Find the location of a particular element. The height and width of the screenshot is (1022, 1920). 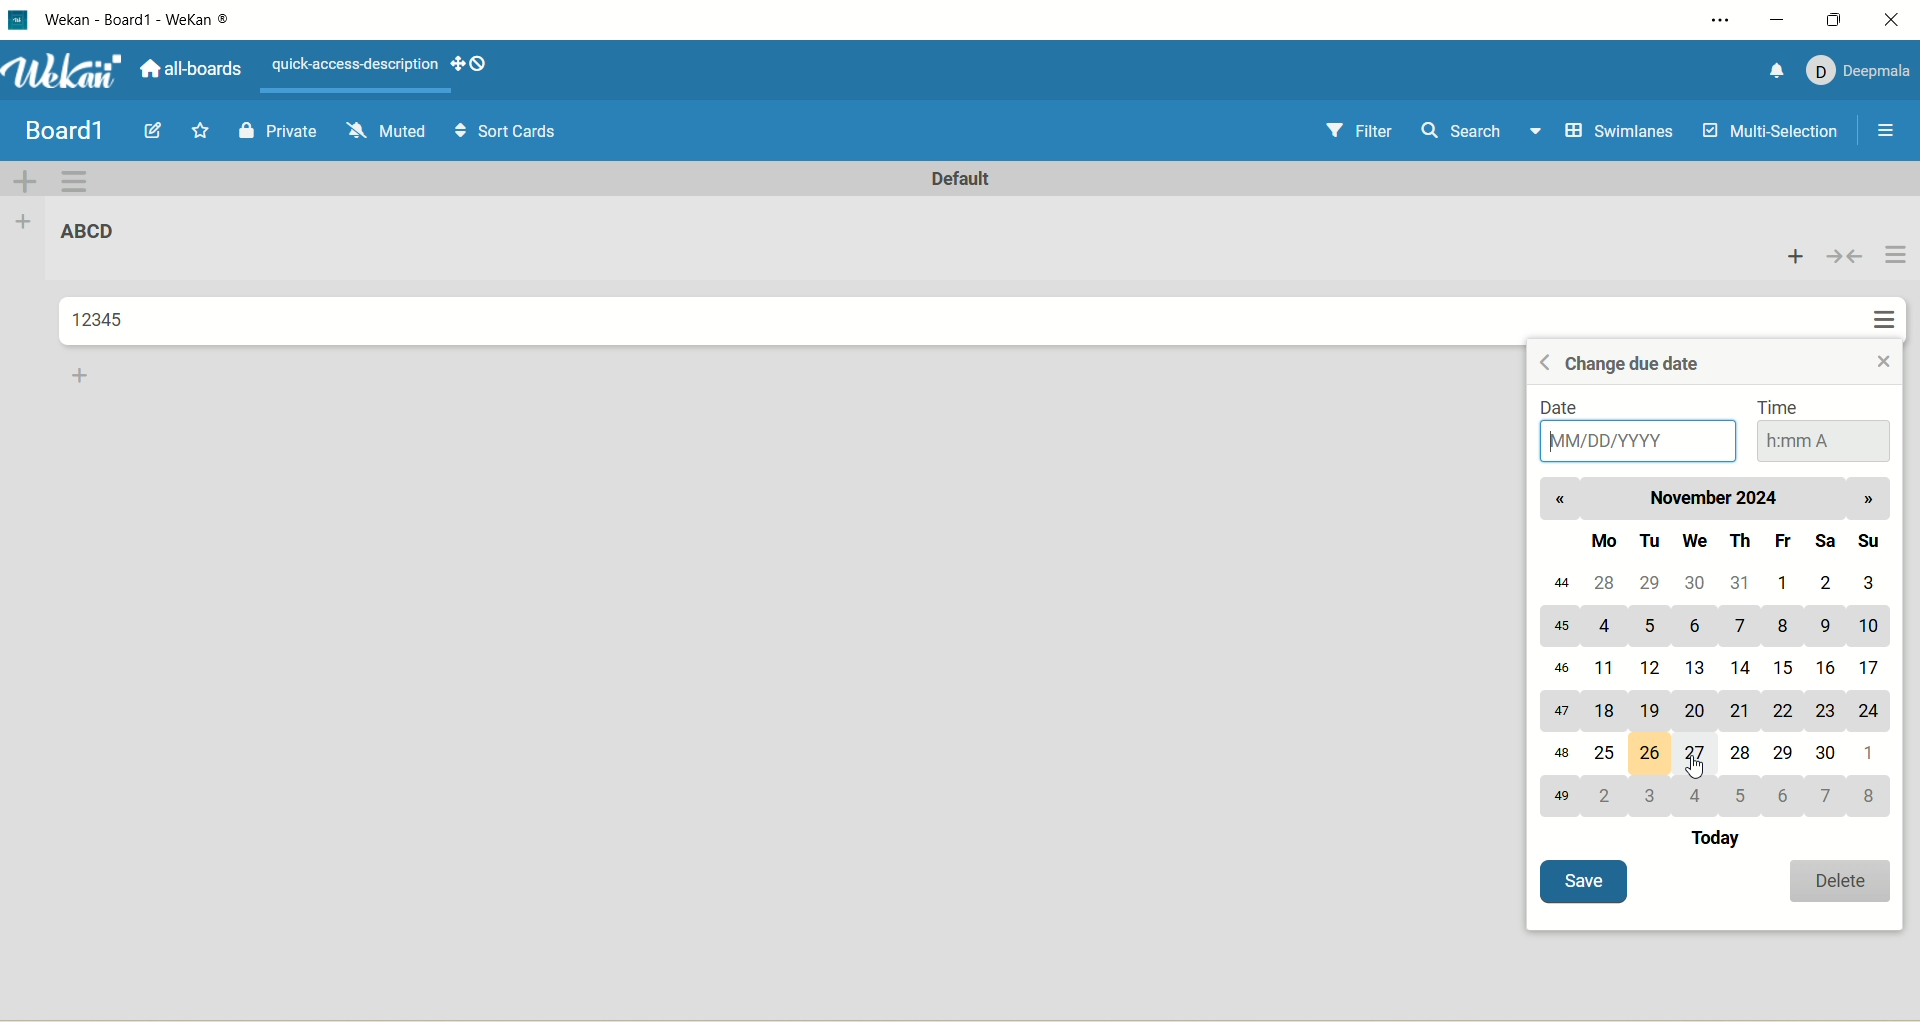

swimlanes is located at coordinates (1624, 132).